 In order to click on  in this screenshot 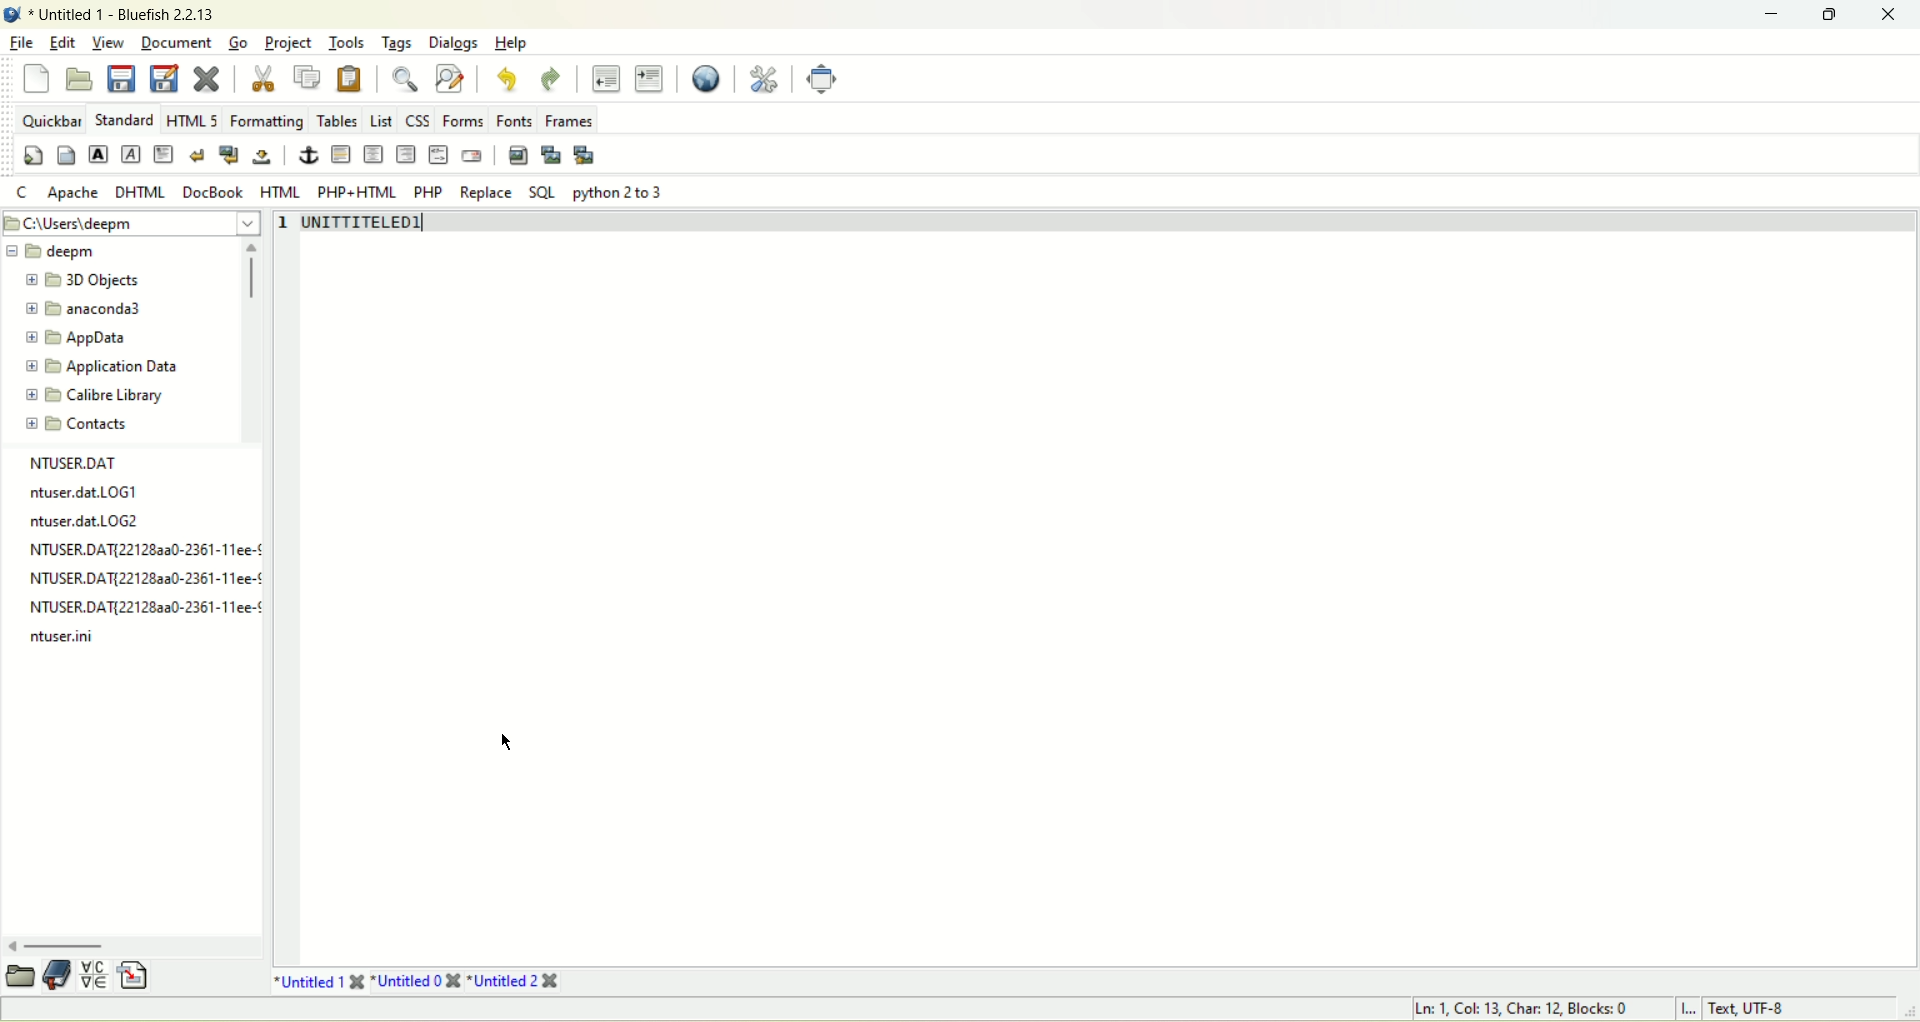, I will do `click(145, 550)`.